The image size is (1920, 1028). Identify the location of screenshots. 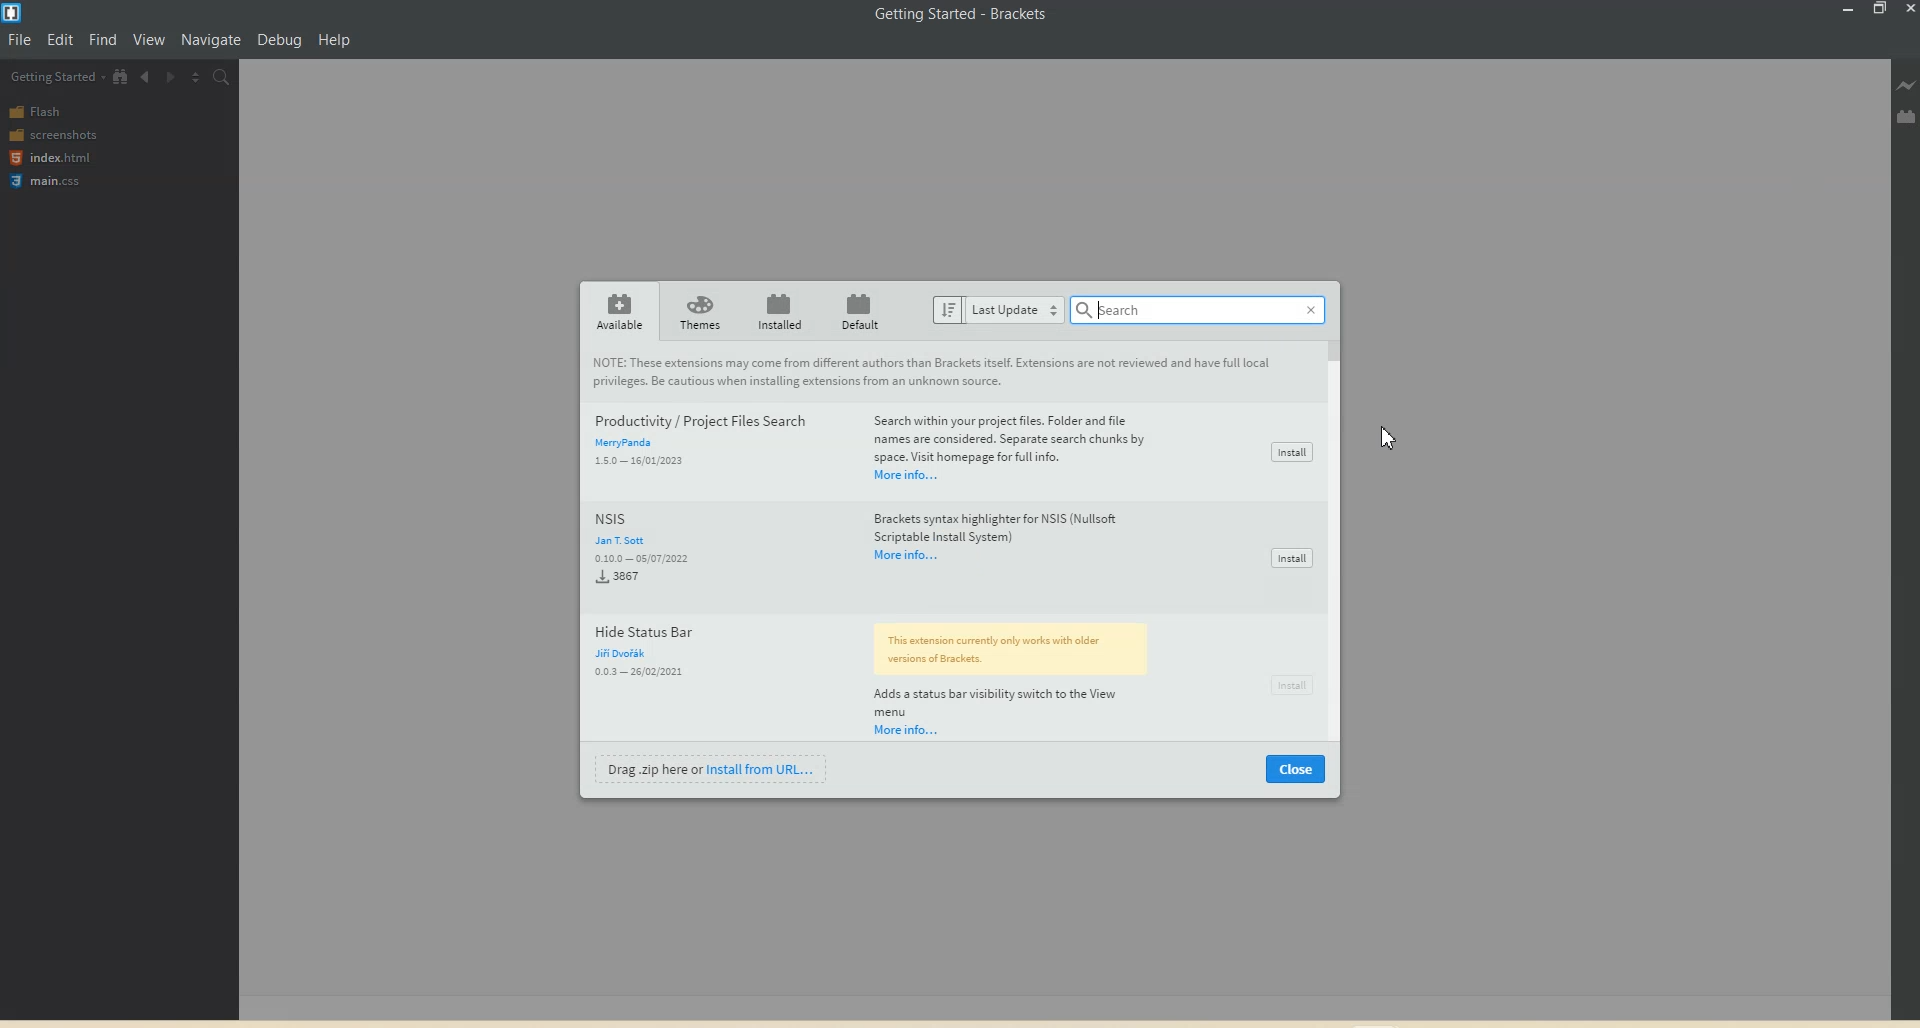
(55, 133).